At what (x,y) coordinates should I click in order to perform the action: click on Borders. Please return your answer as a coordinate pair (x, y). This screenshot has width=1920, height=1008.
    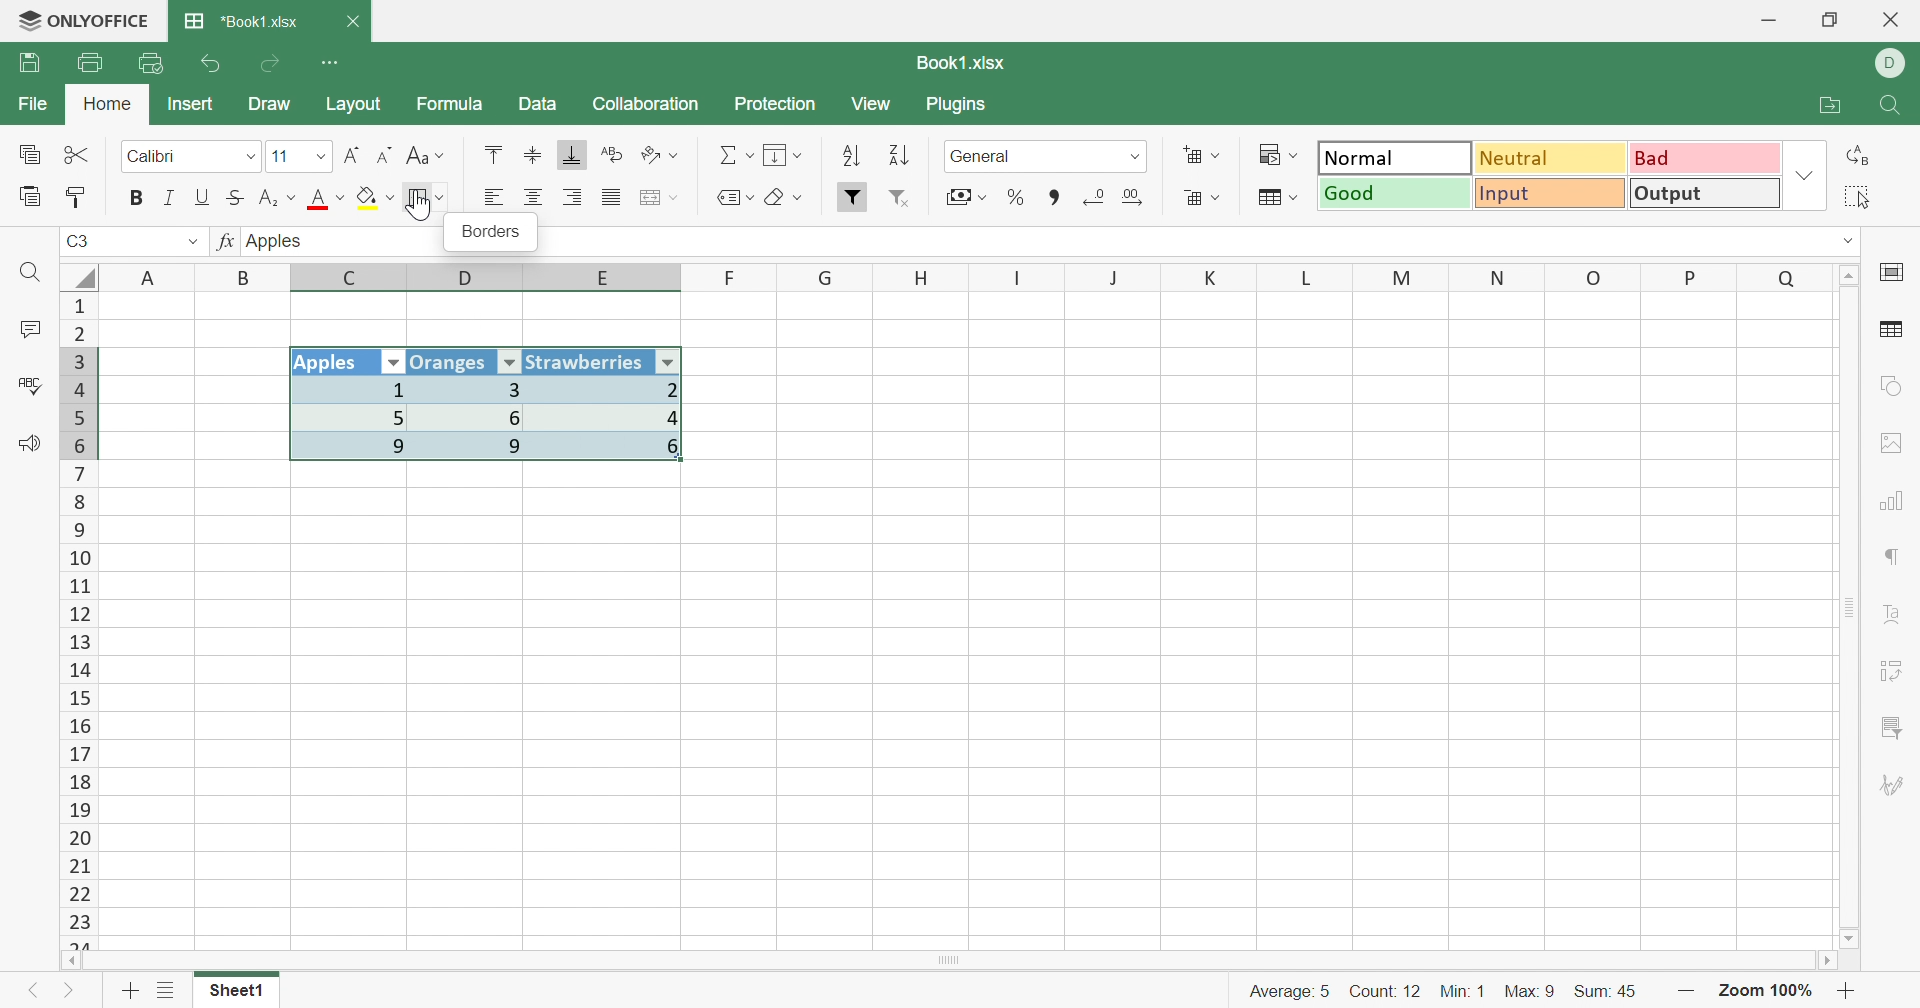
    Looking at the image, I should click on (427, 198).